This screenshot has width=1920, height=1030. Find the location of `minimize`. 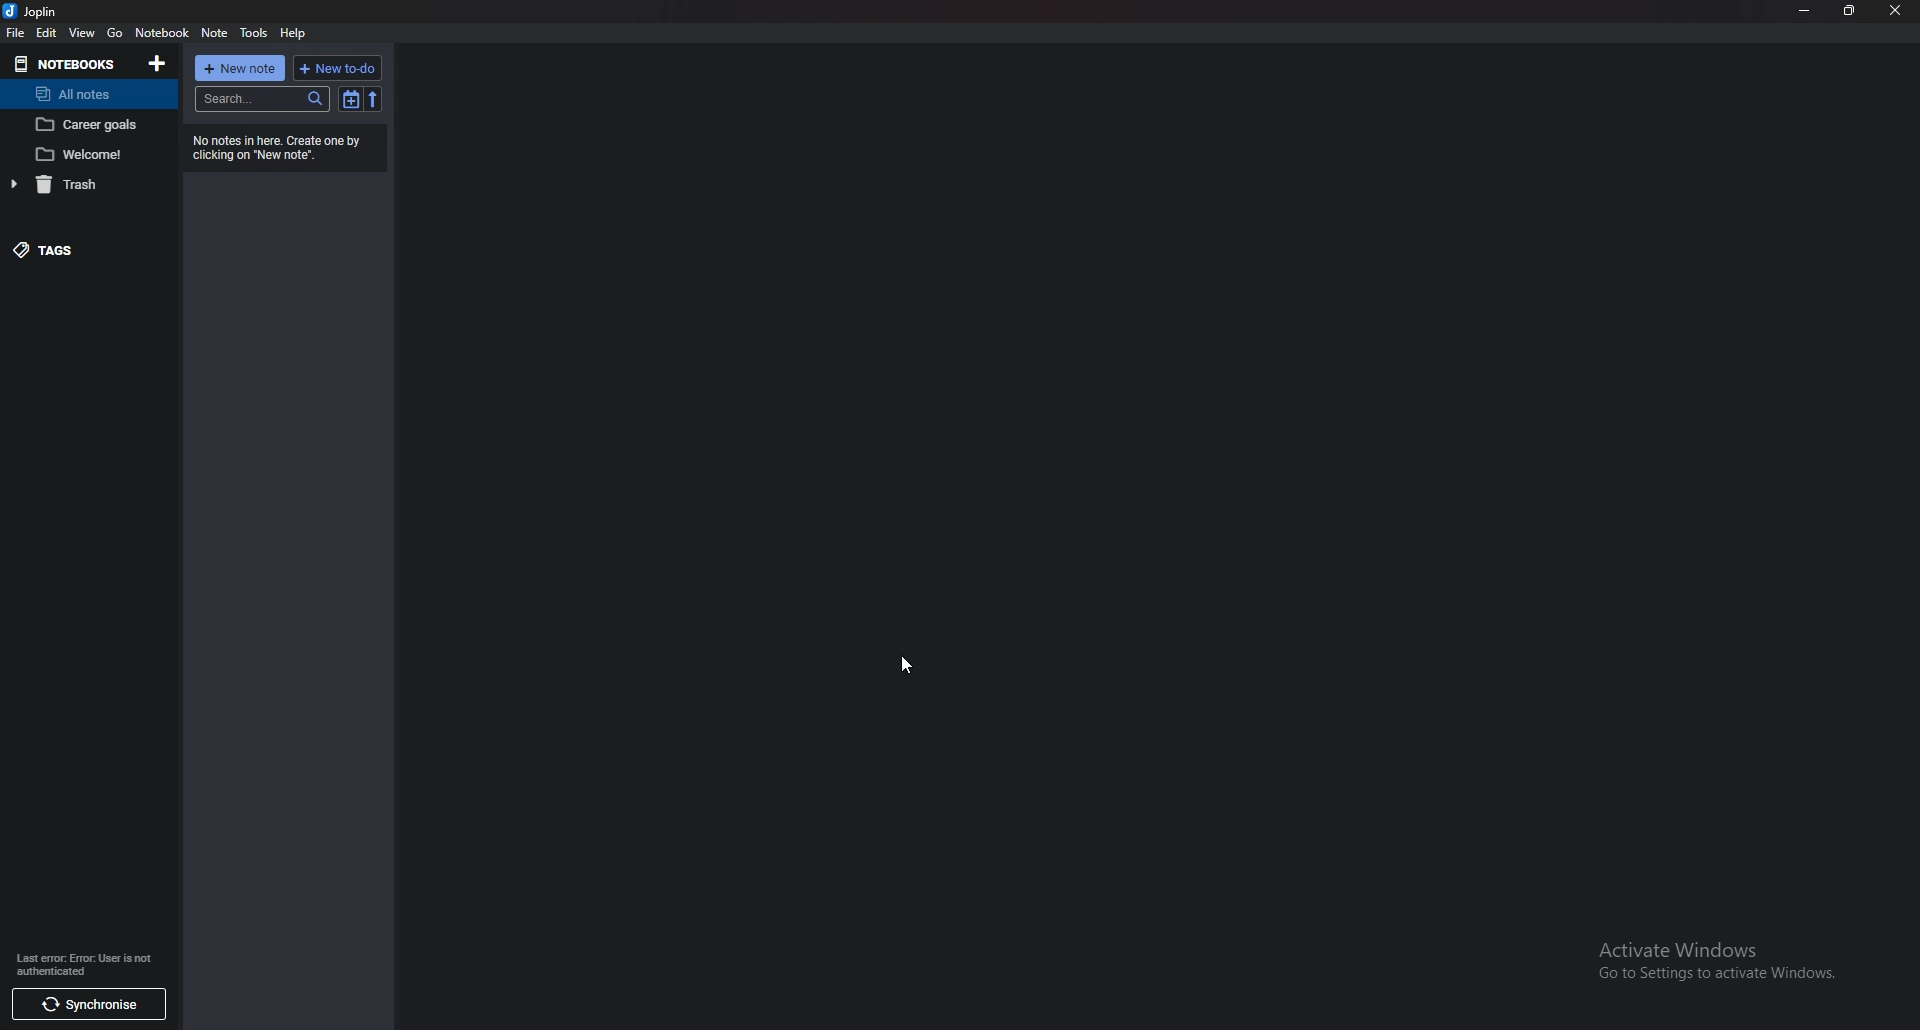

minimize is located at coordinates (1806, 11).